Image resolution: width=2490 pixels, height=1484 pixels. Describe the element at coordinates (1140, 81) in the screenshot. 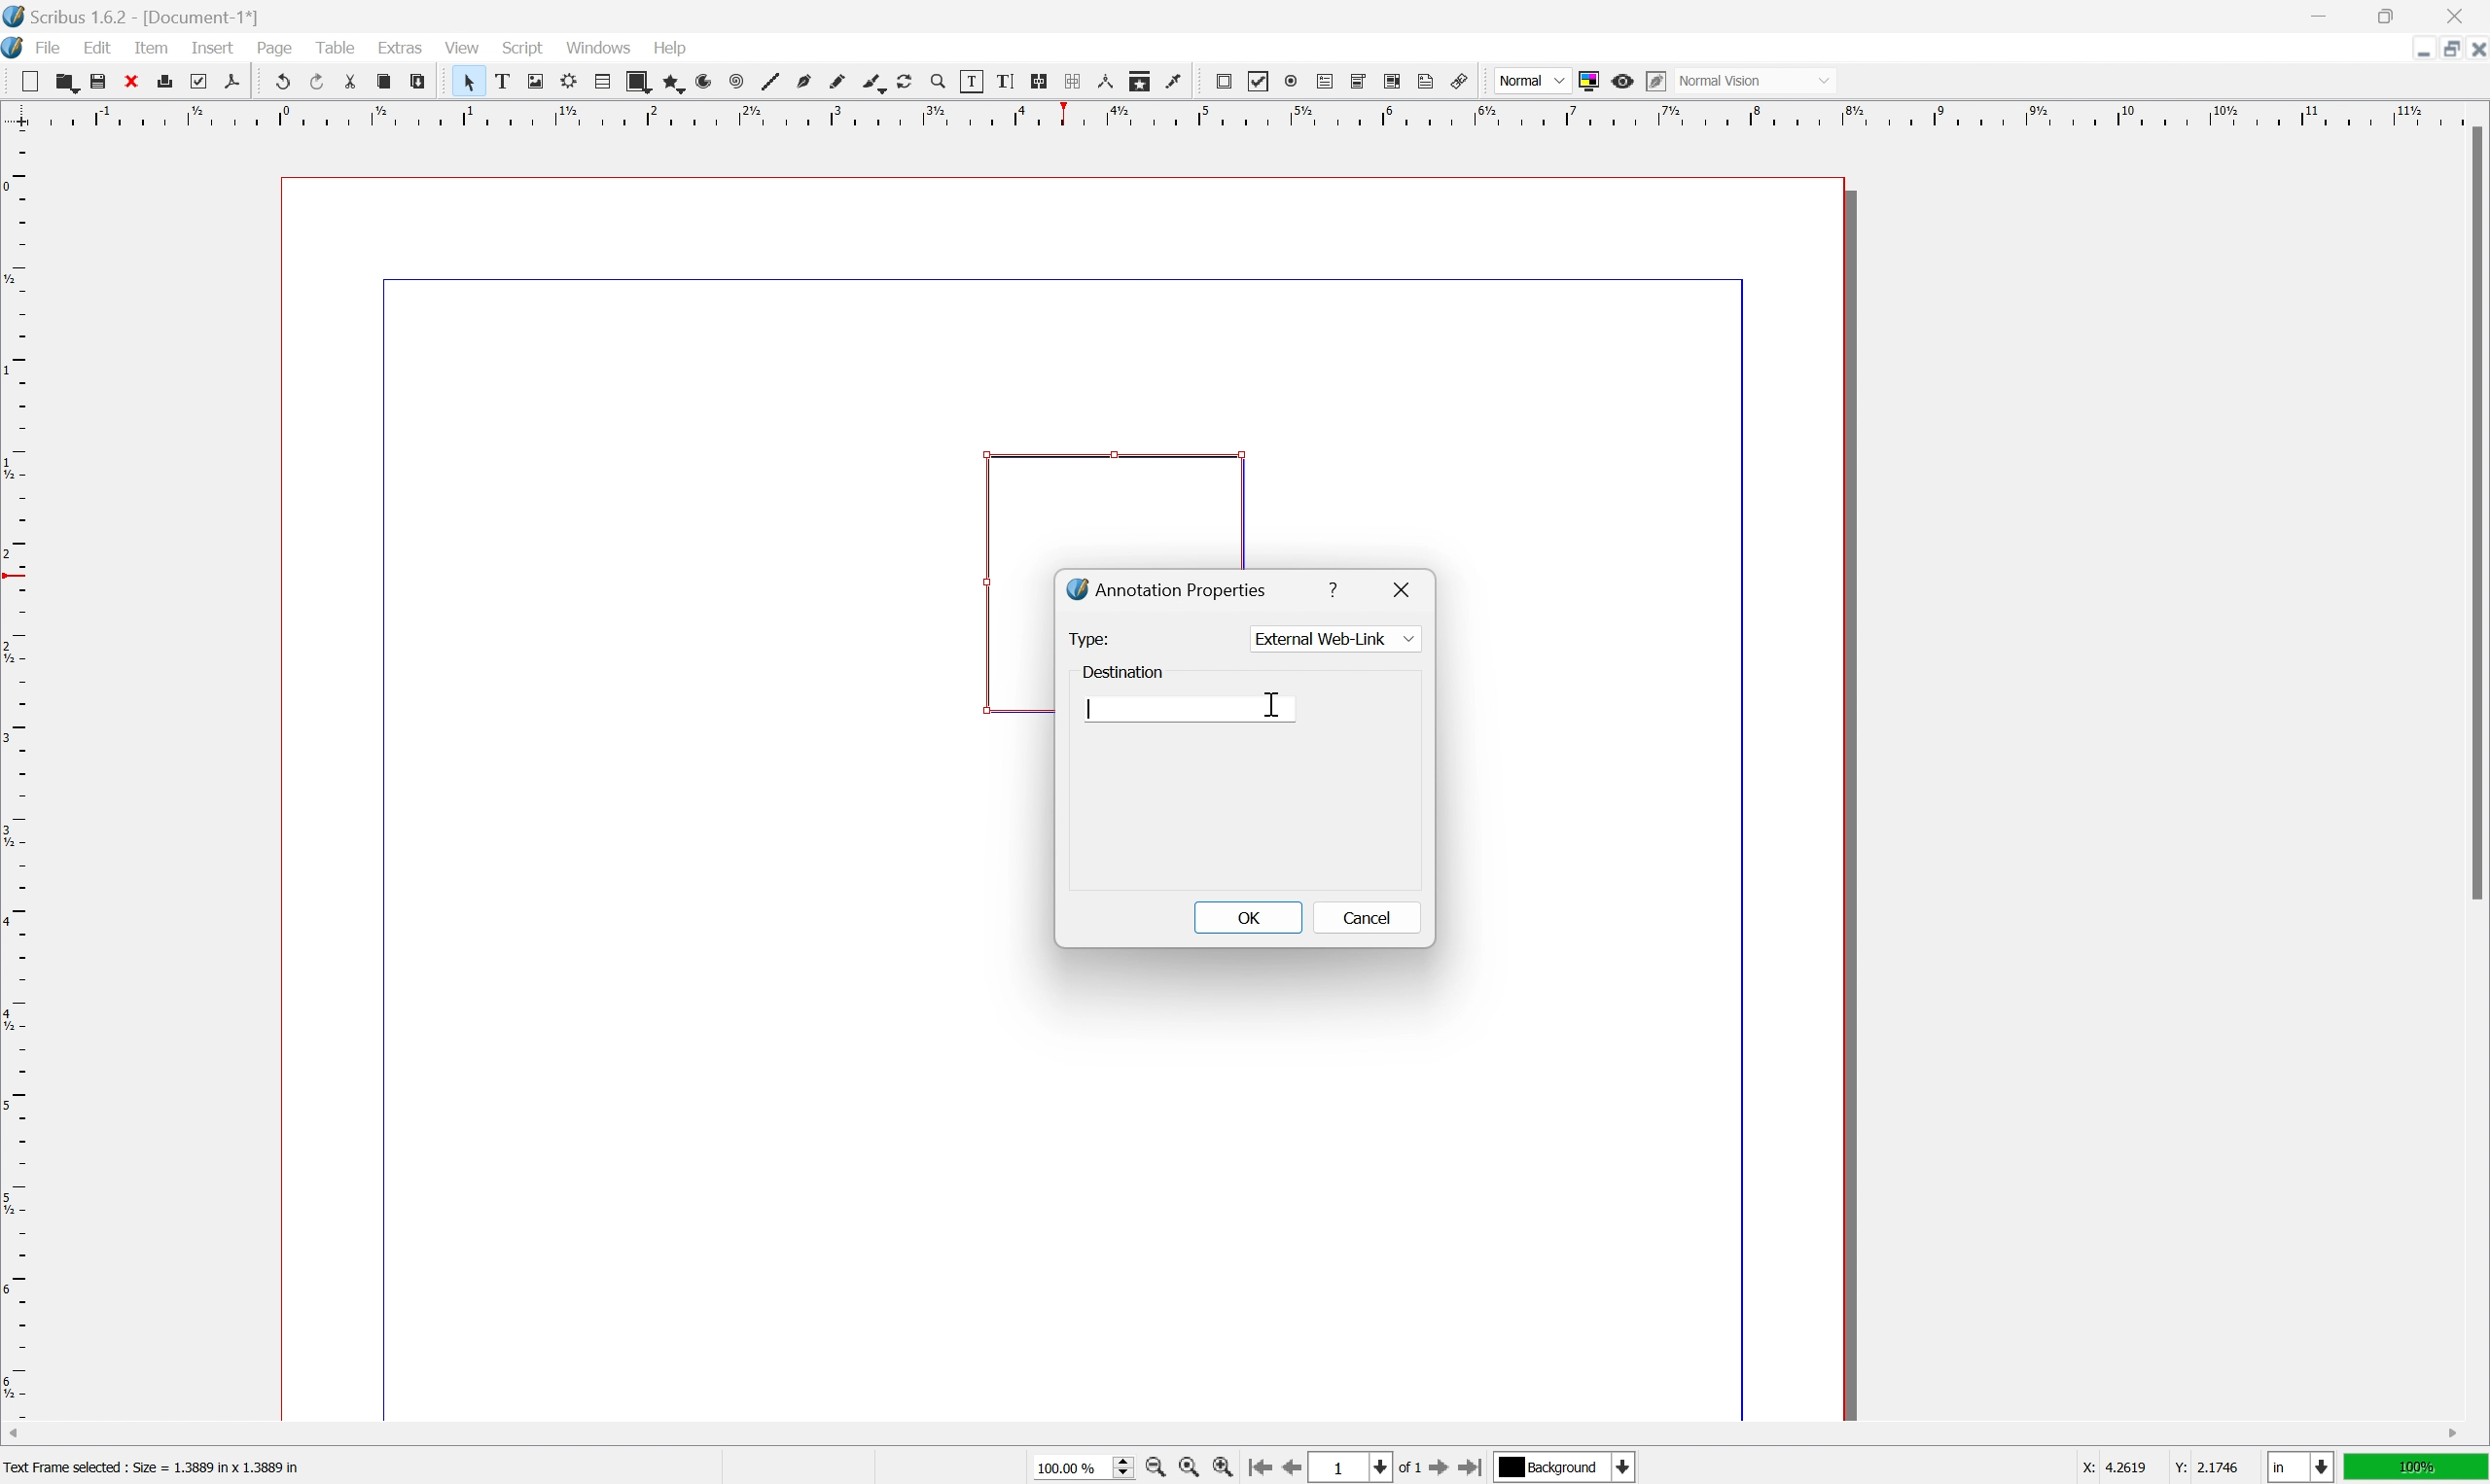

I see `copy item properties` at that location.